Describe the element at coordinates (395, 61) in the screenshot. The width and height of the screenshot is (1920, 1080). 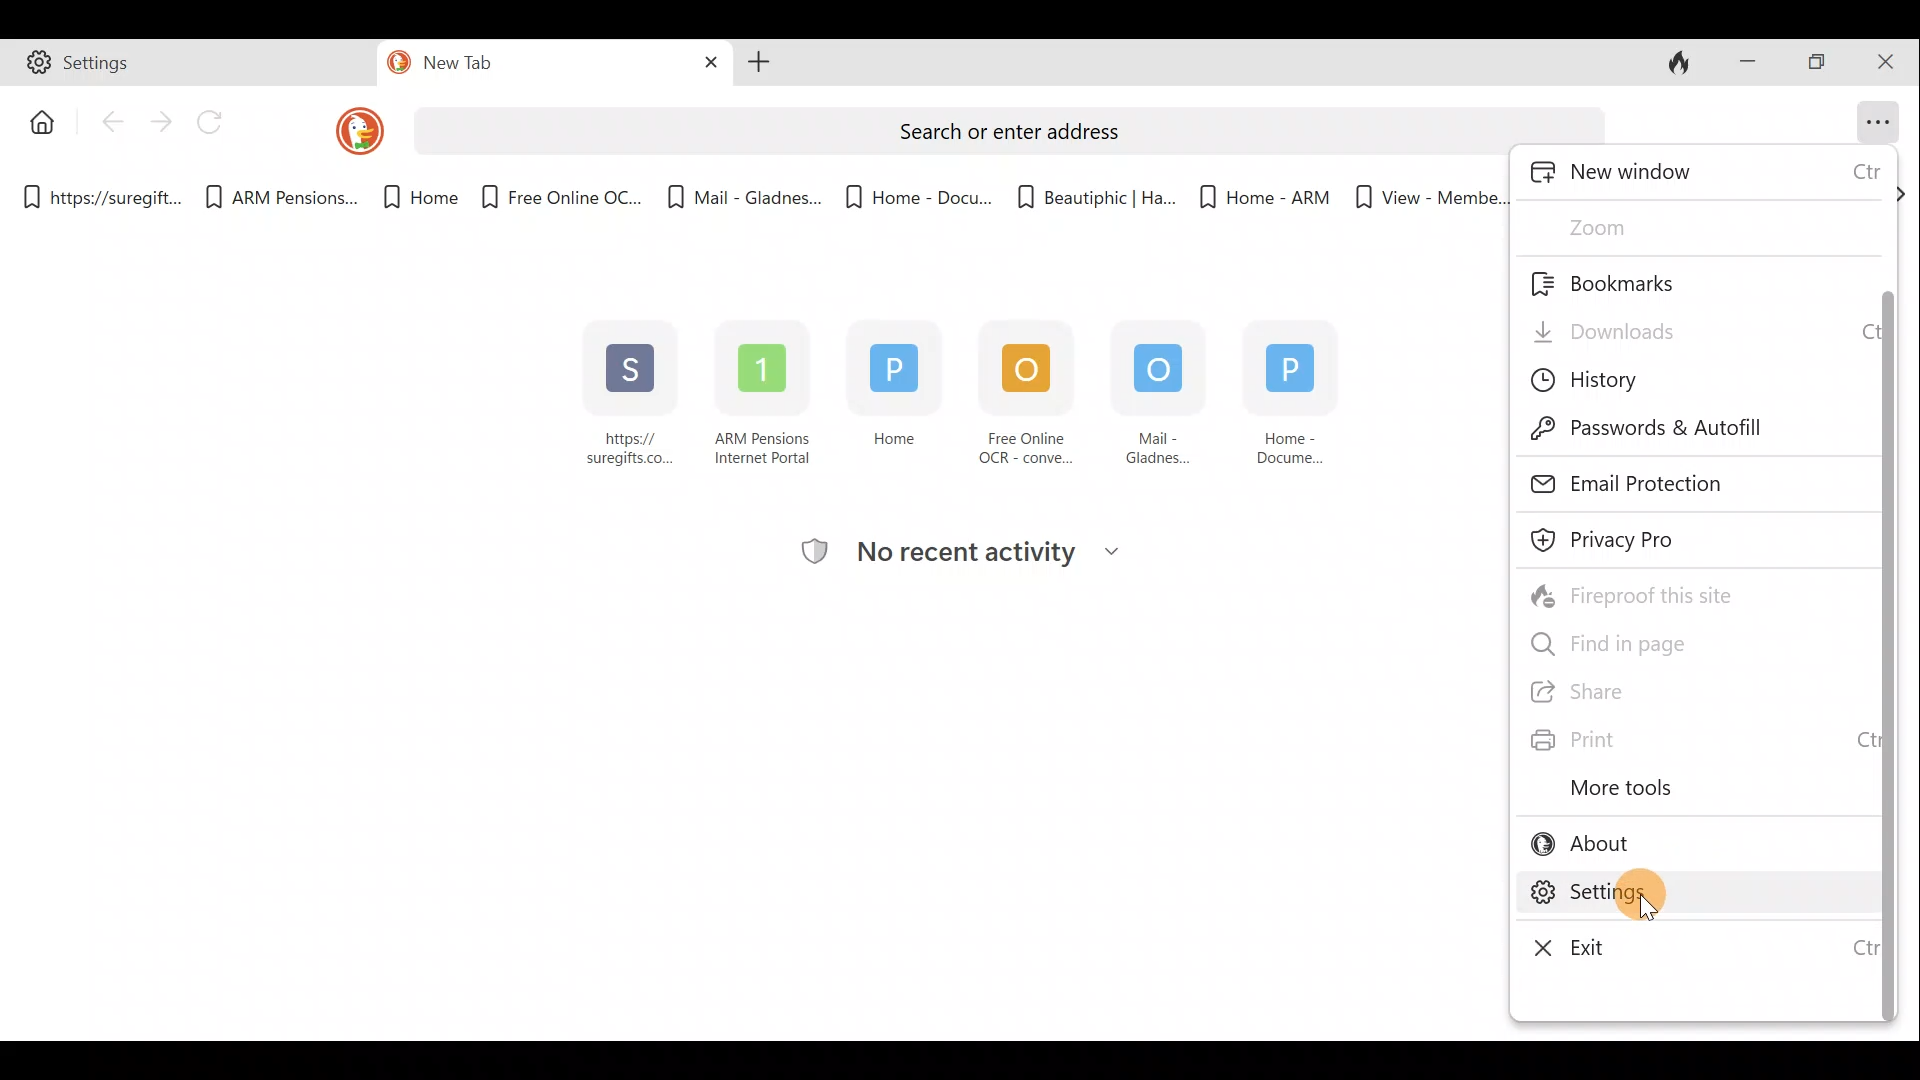
I see `duckduck go logo` at that location.